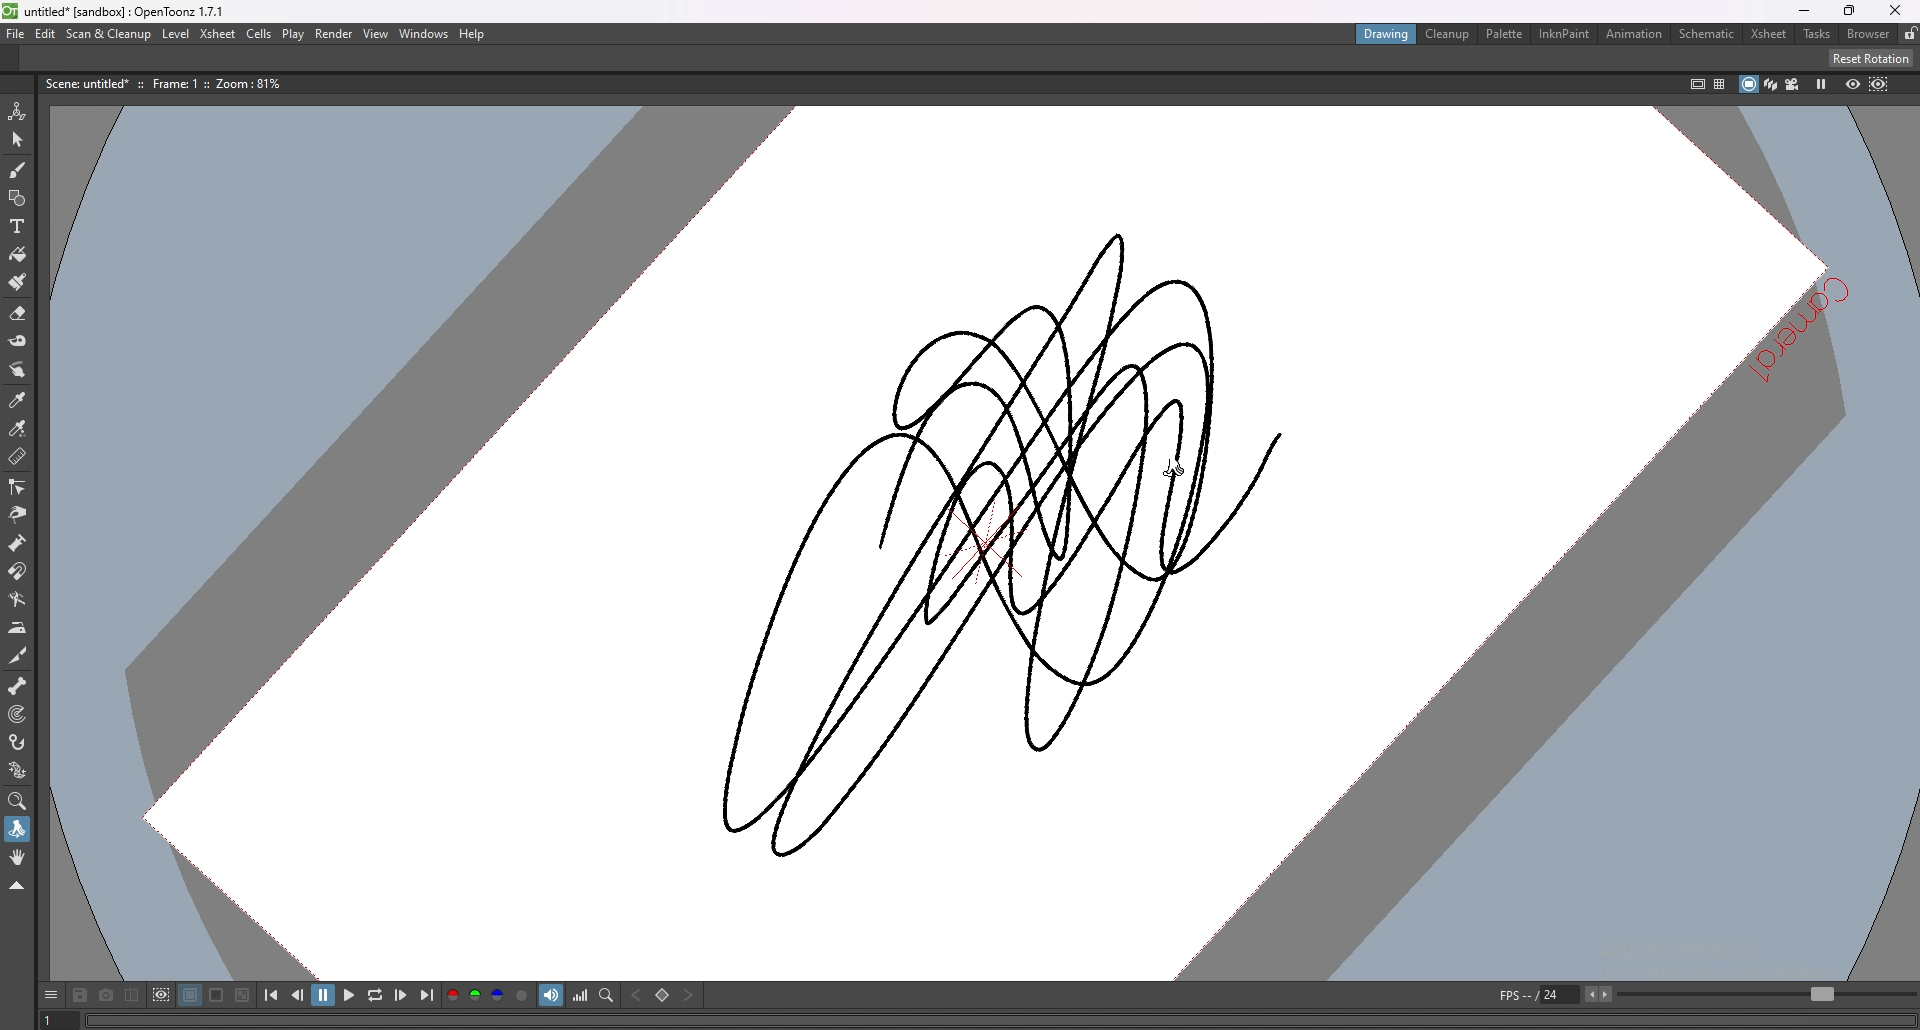 Image resolution: width=1920 pixels, height=1030 pixels. I want to click on last frame, so click(425, 995).